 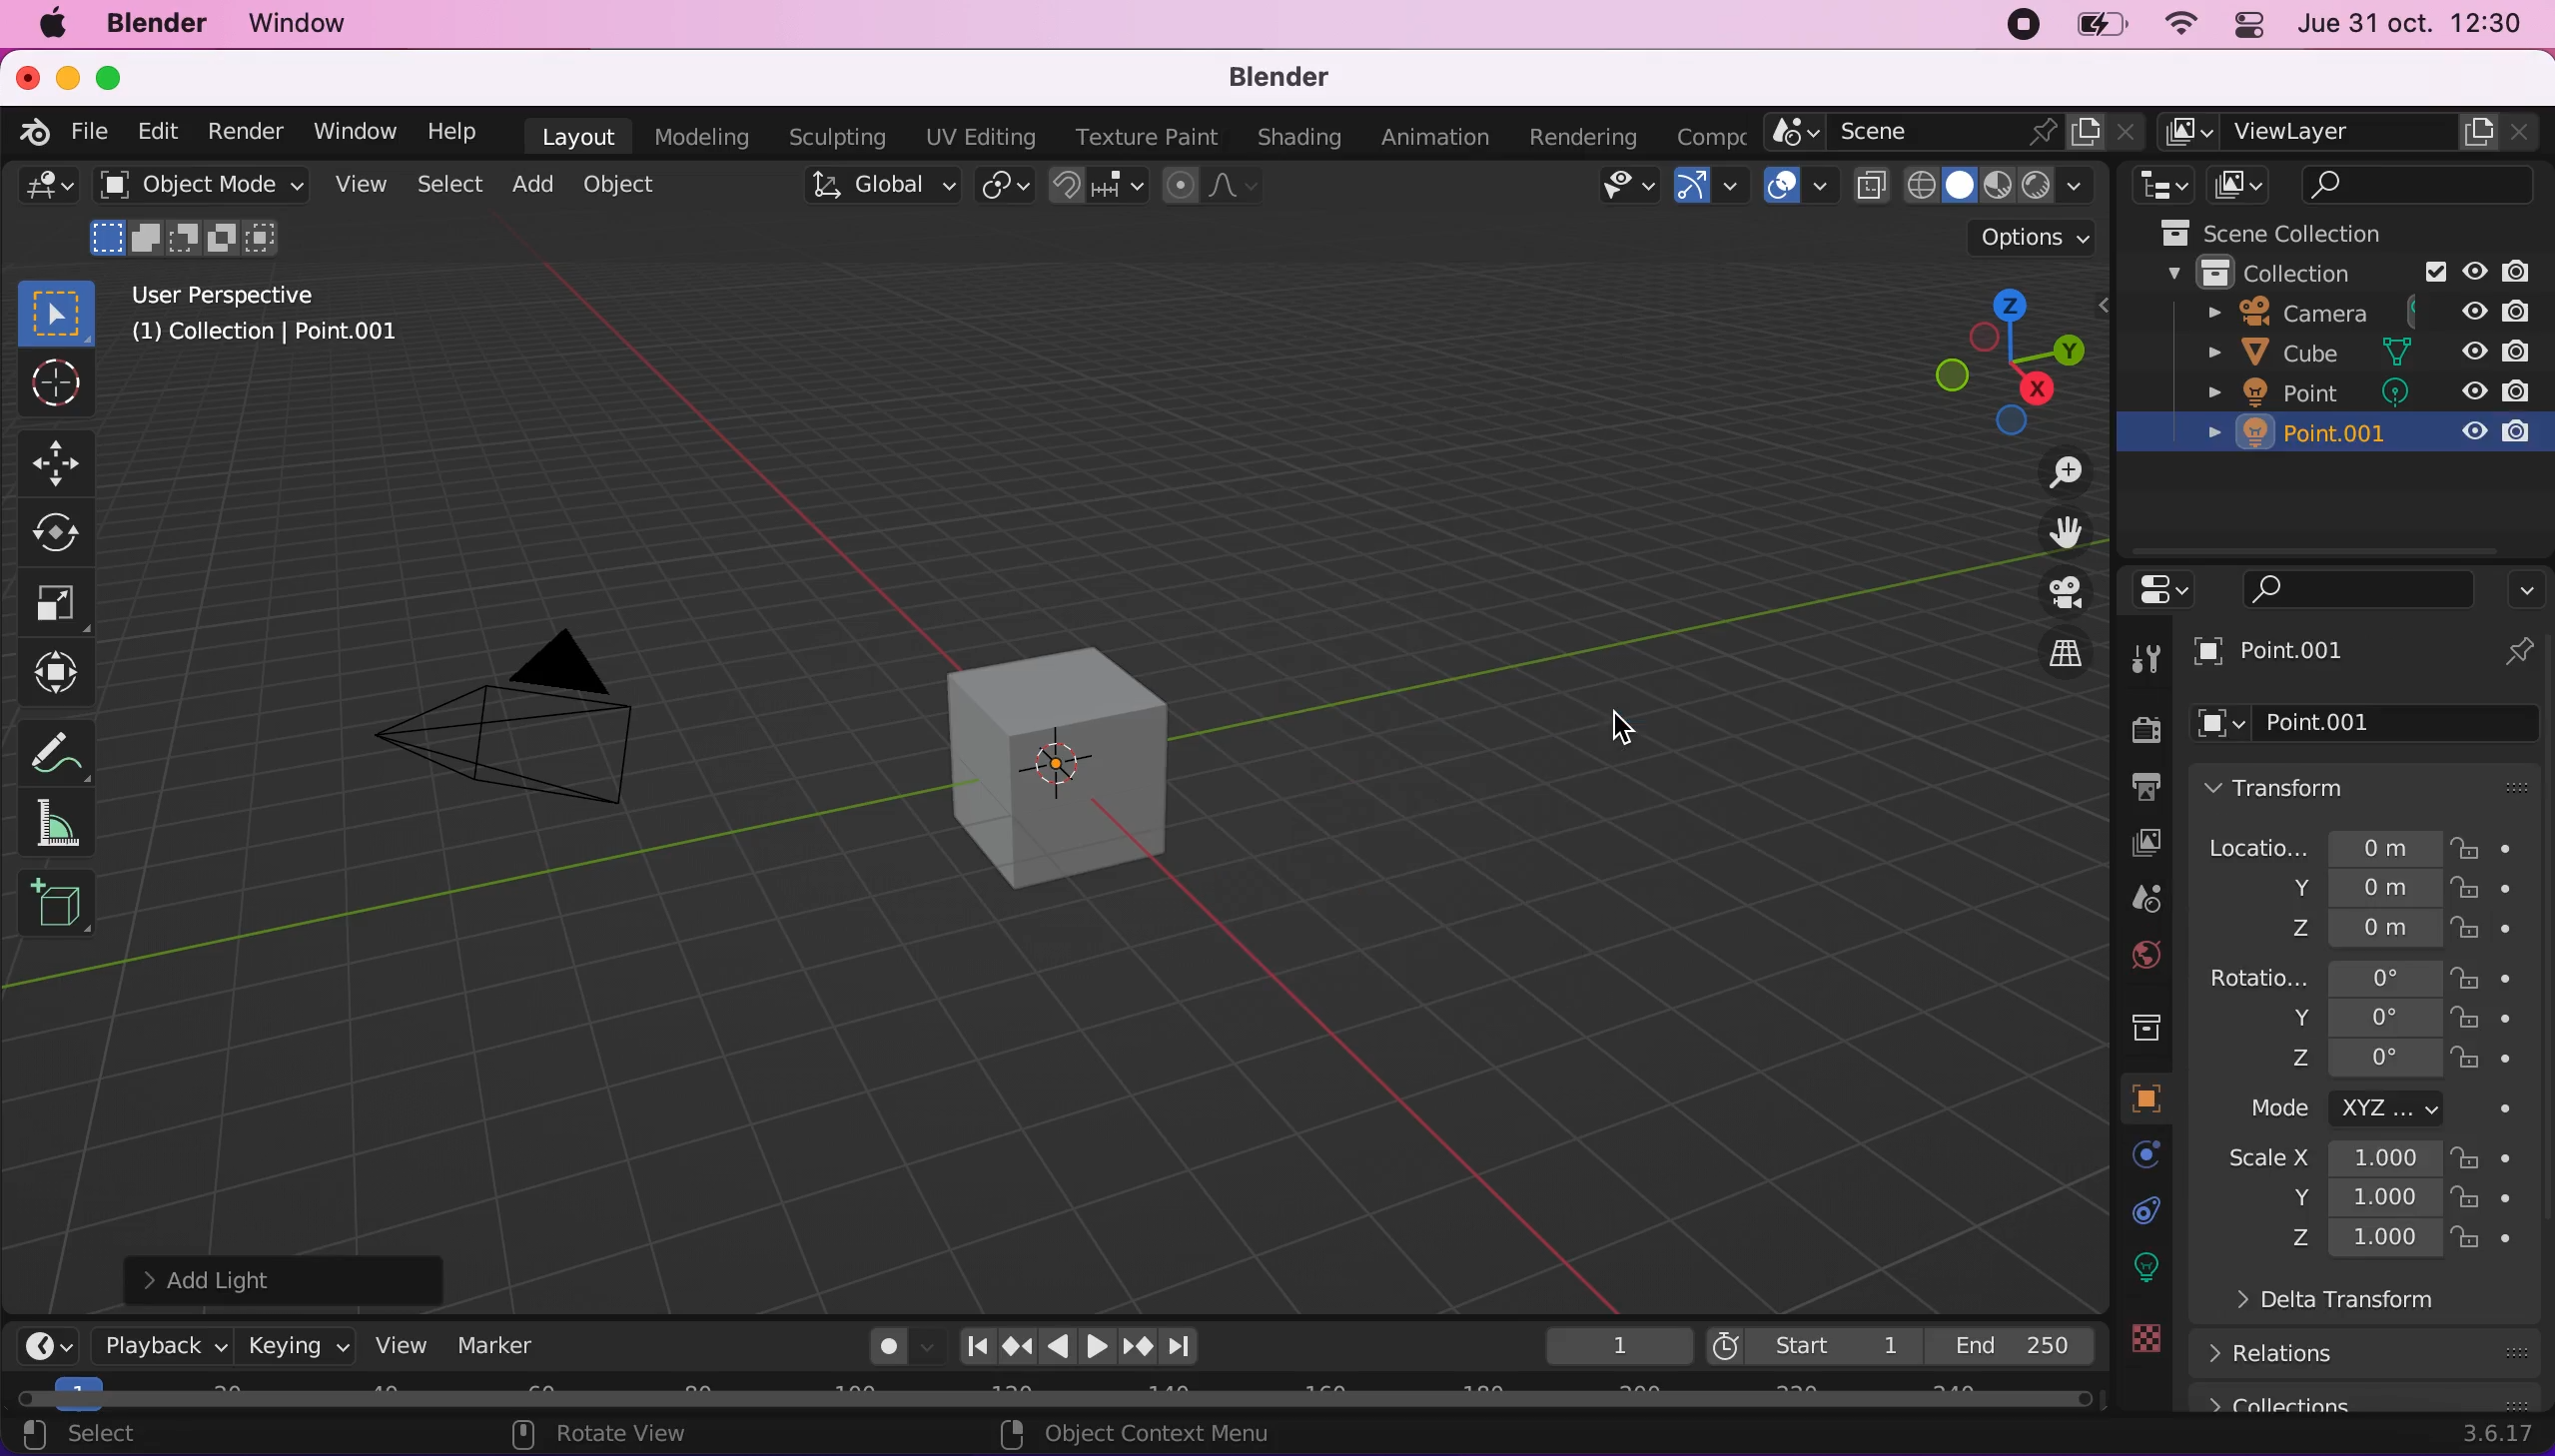 I want to click on toggle x ray, so click(x=1872, y=190).